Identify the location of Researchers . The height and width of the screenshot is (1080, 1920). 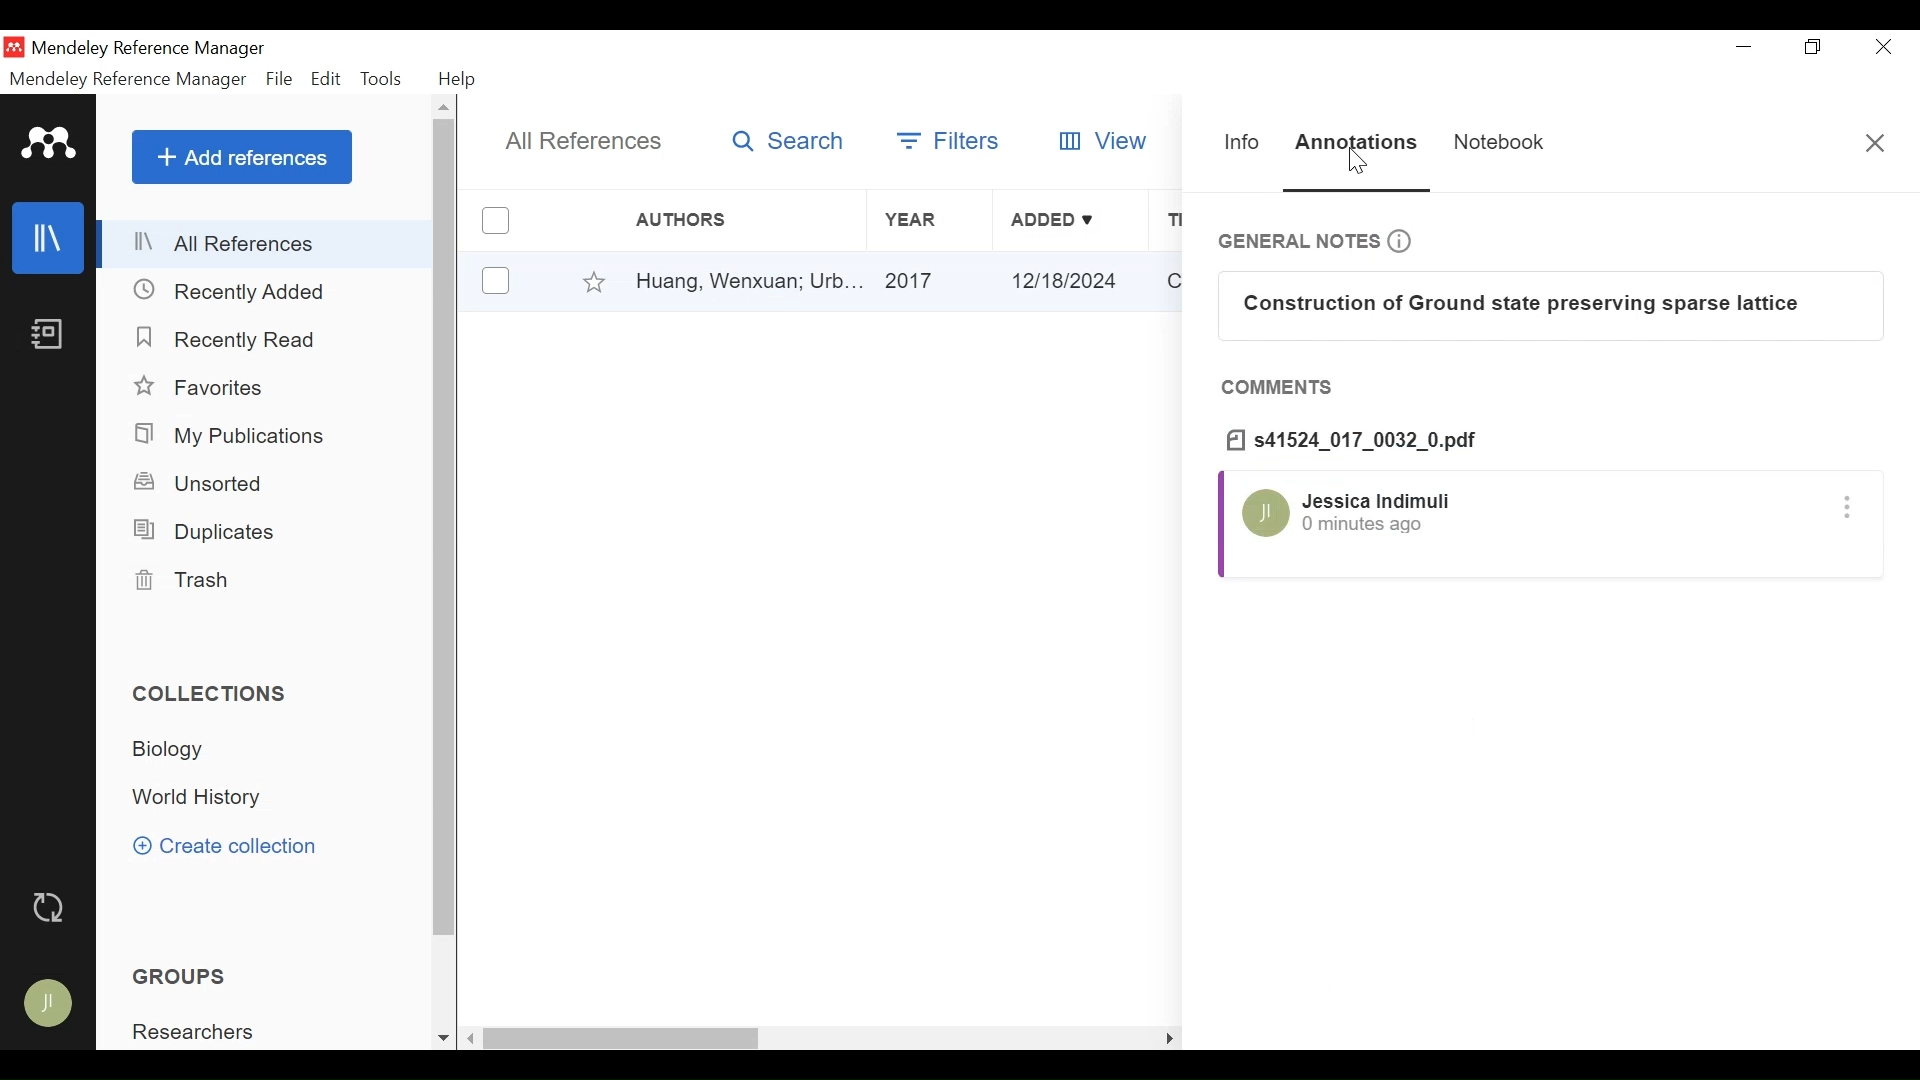
(197, 1031).